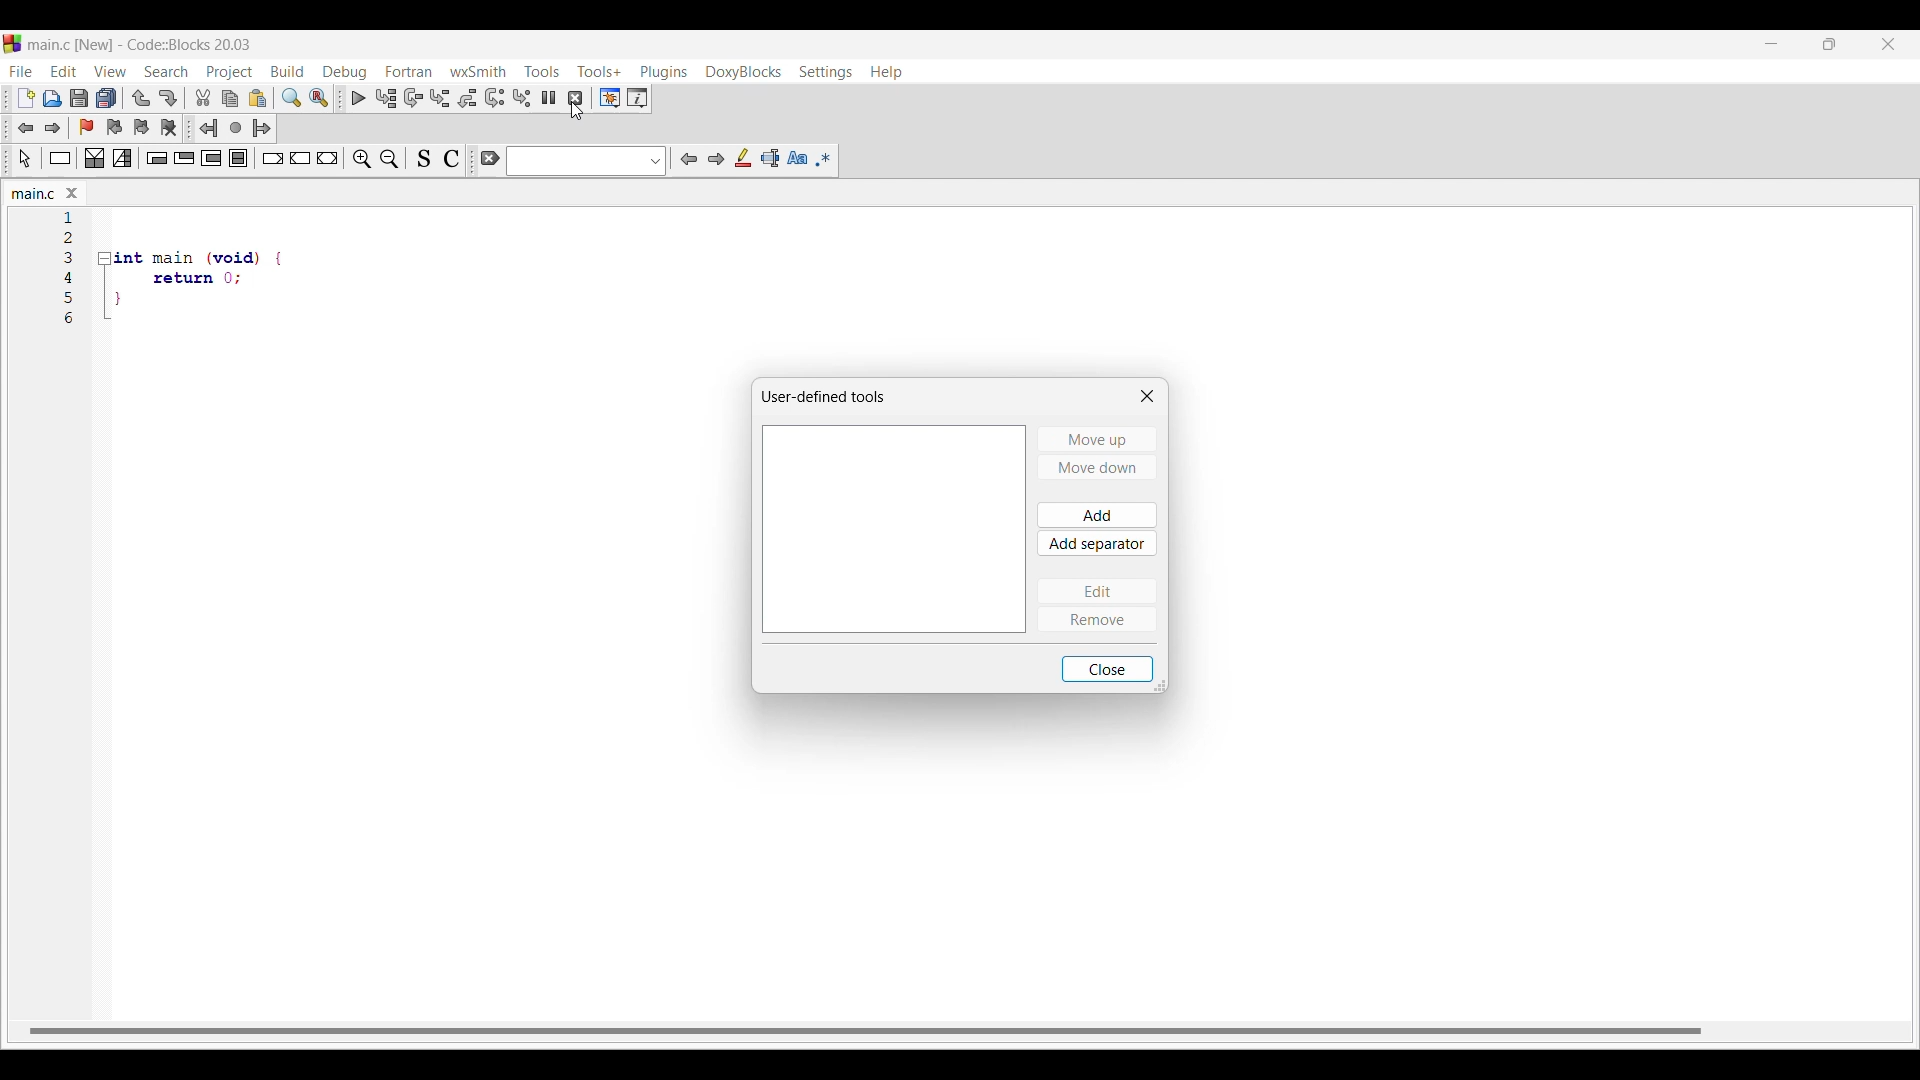 This screenshot has width=1920, height=1080. I want to click on Step into instruction, so click(523, 98).